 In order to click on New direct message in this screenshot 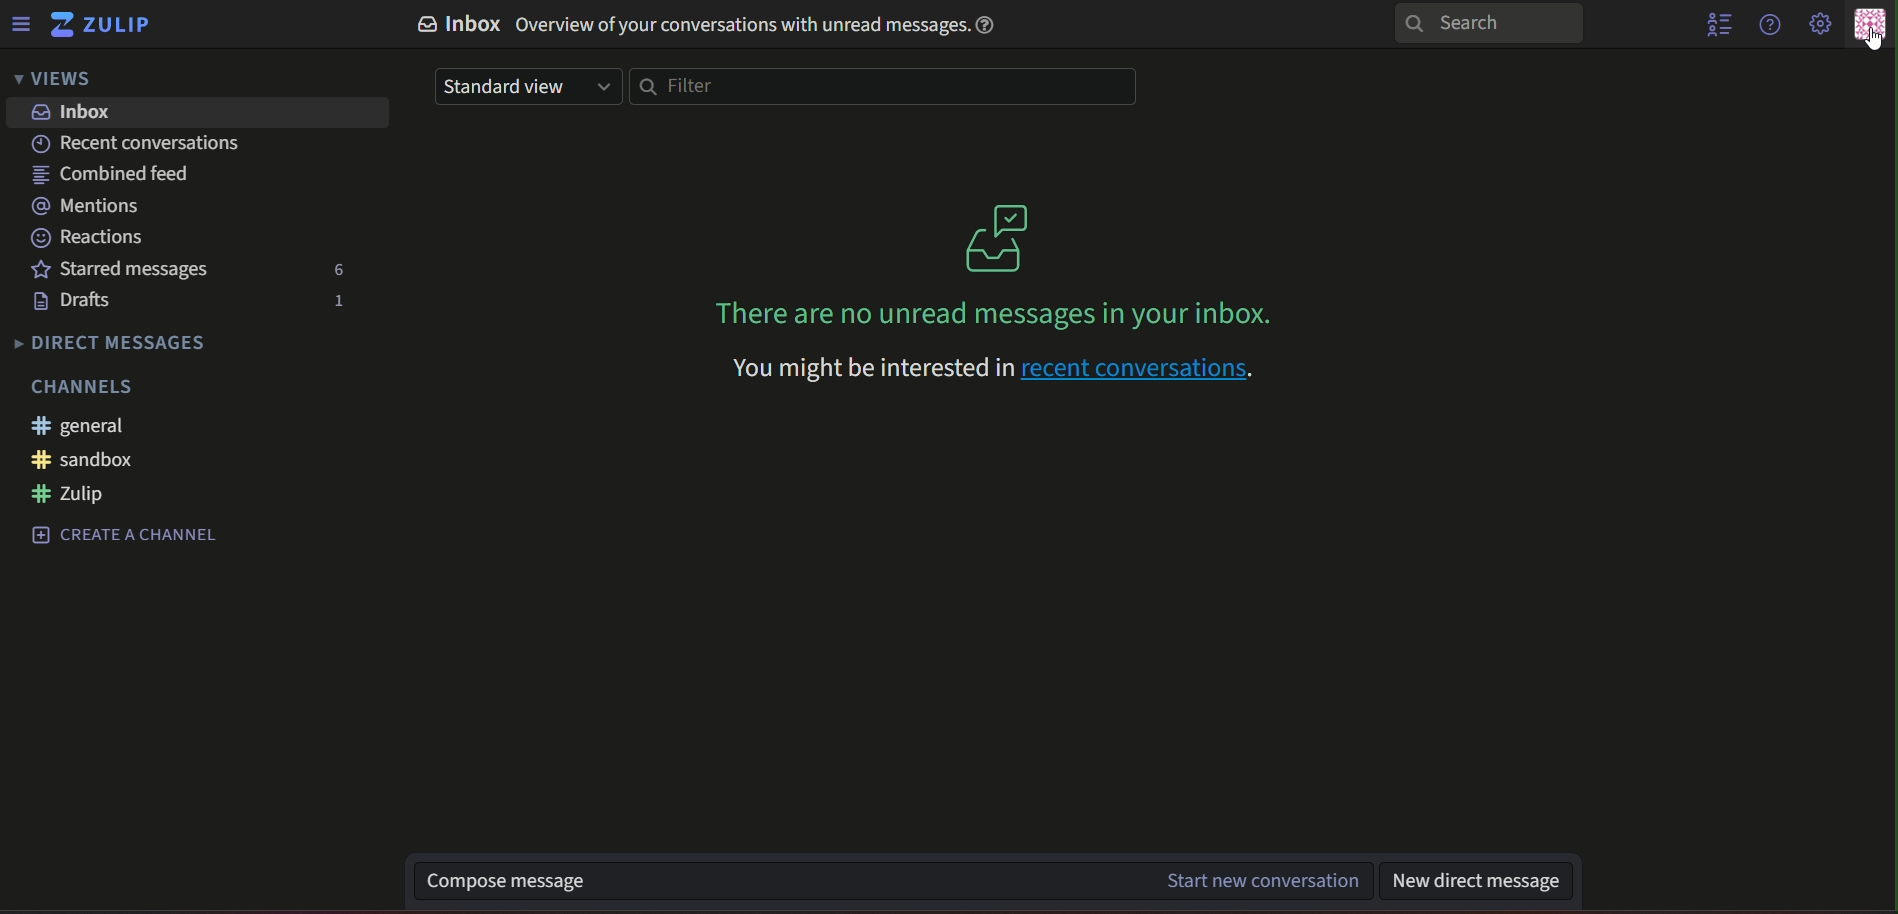, I will do `click(1483, 880)`.